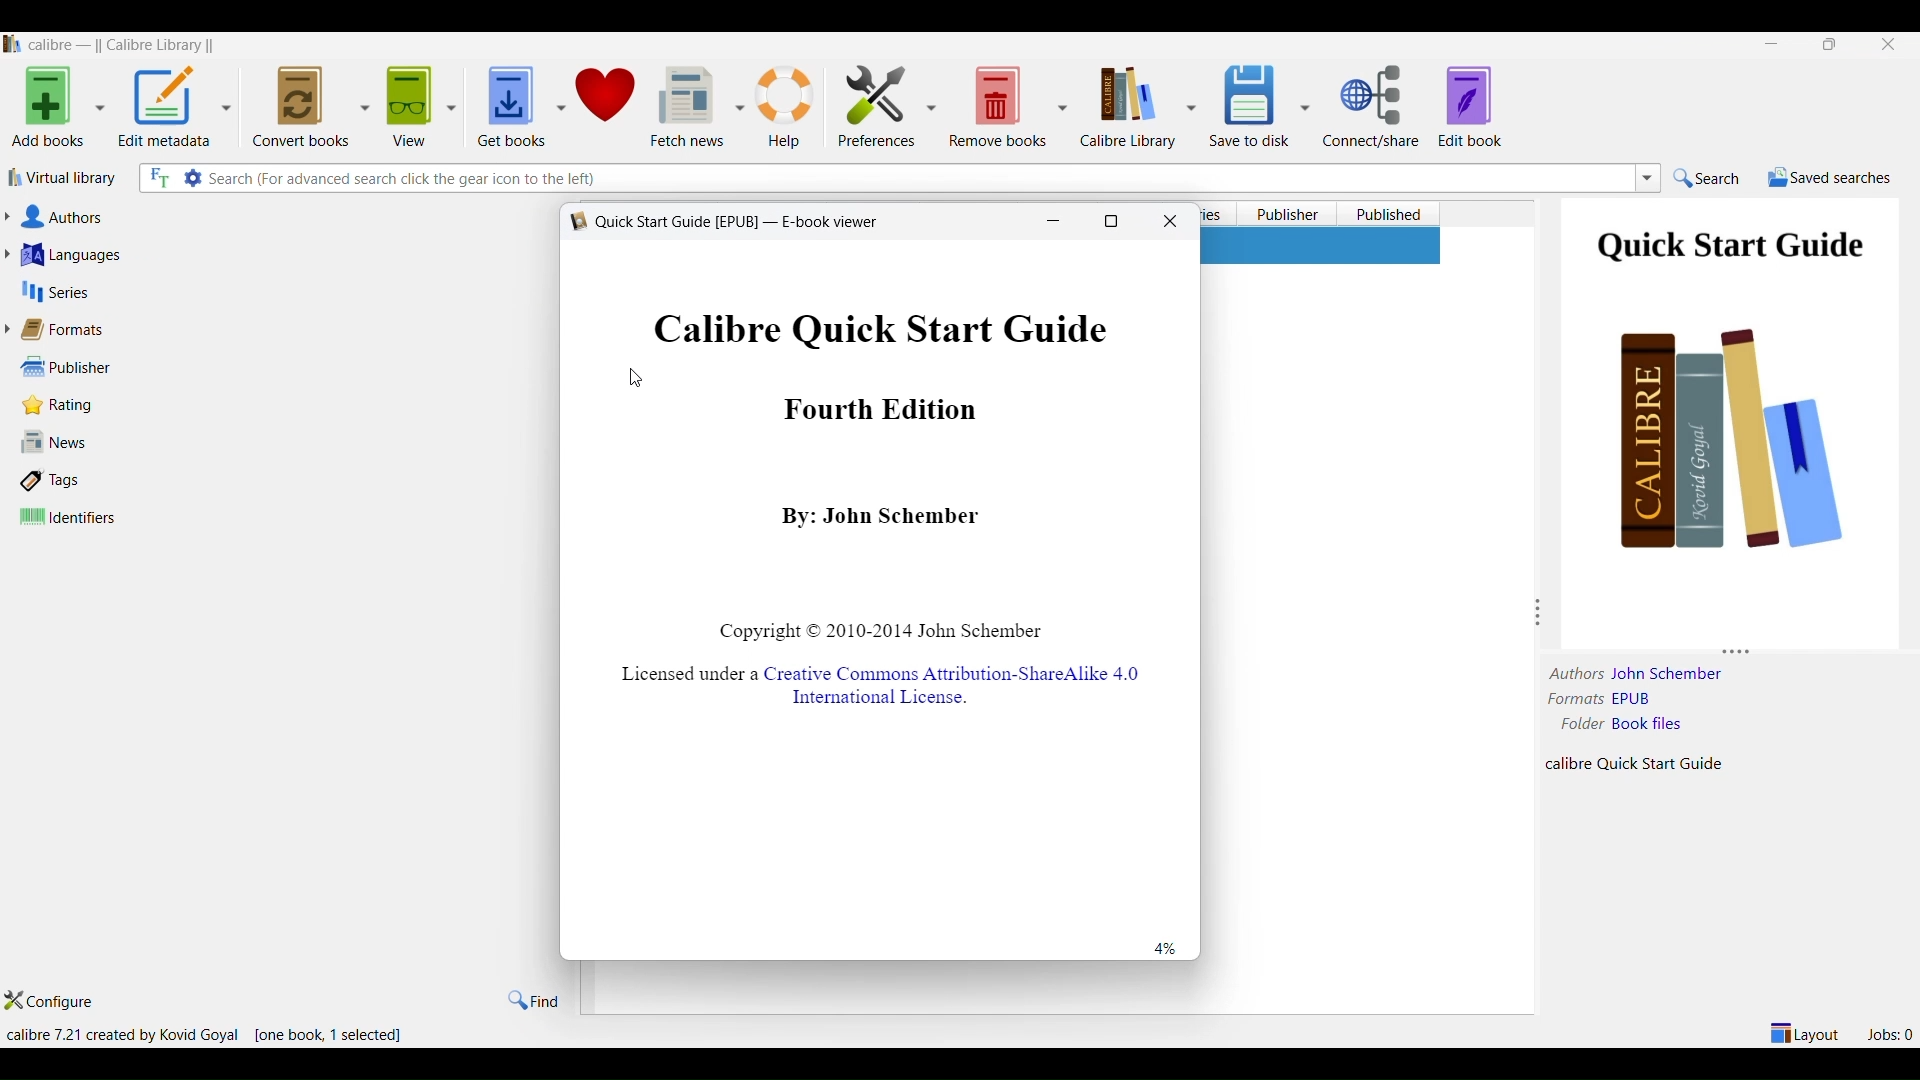  Describe the element at coordinates (1189, 107) in the screenshot. I see `calibre library options dropdown button` at that location.